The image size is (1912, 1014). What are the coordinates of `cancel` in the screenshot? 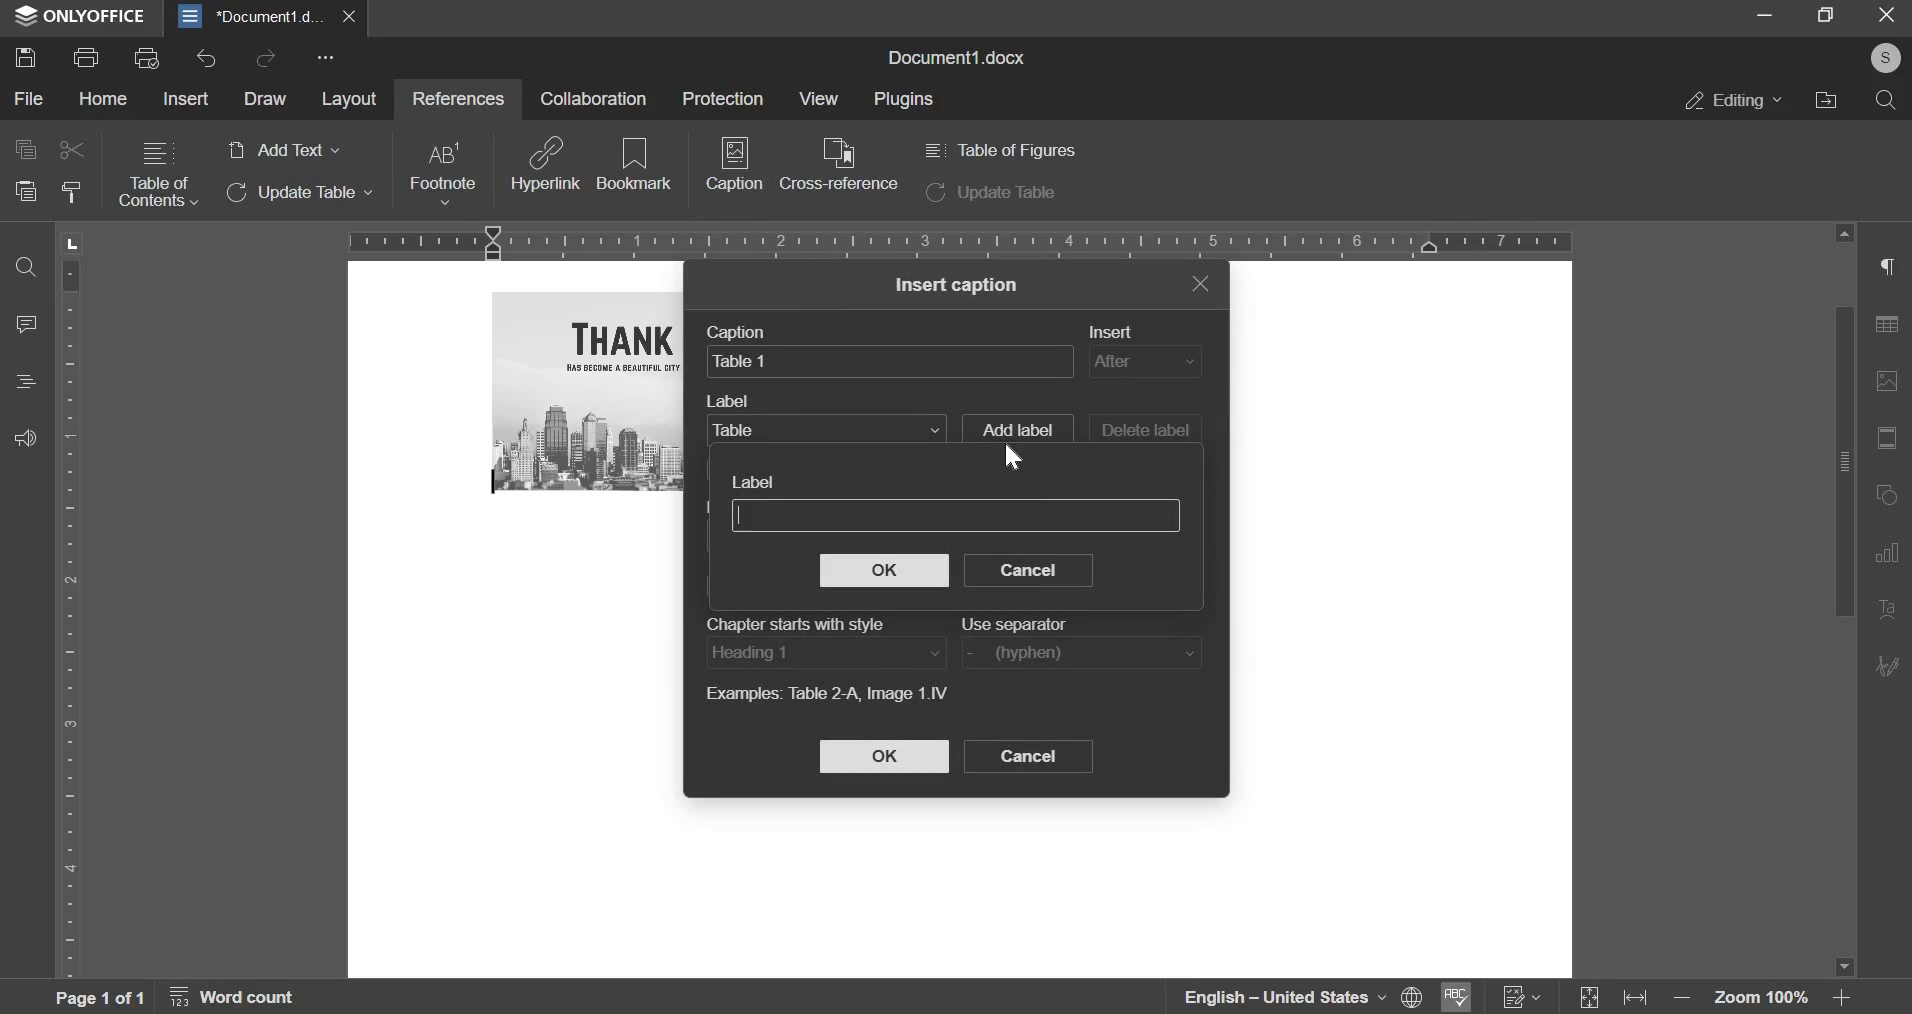 It's located at (1027, 570).